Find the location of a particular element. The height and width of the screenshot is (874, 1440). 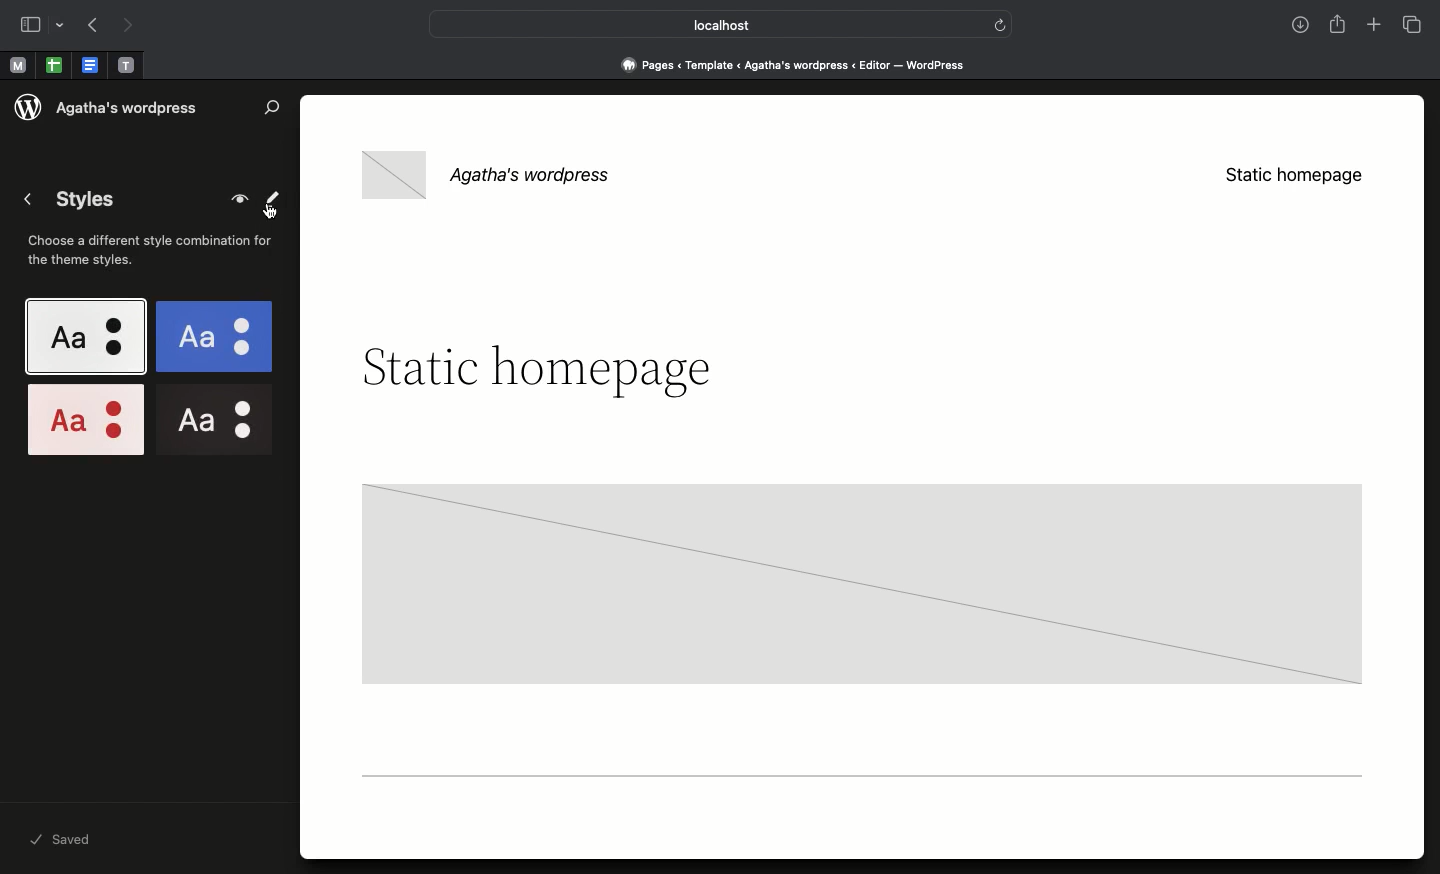

Share is located at coordinates (1339, 24).